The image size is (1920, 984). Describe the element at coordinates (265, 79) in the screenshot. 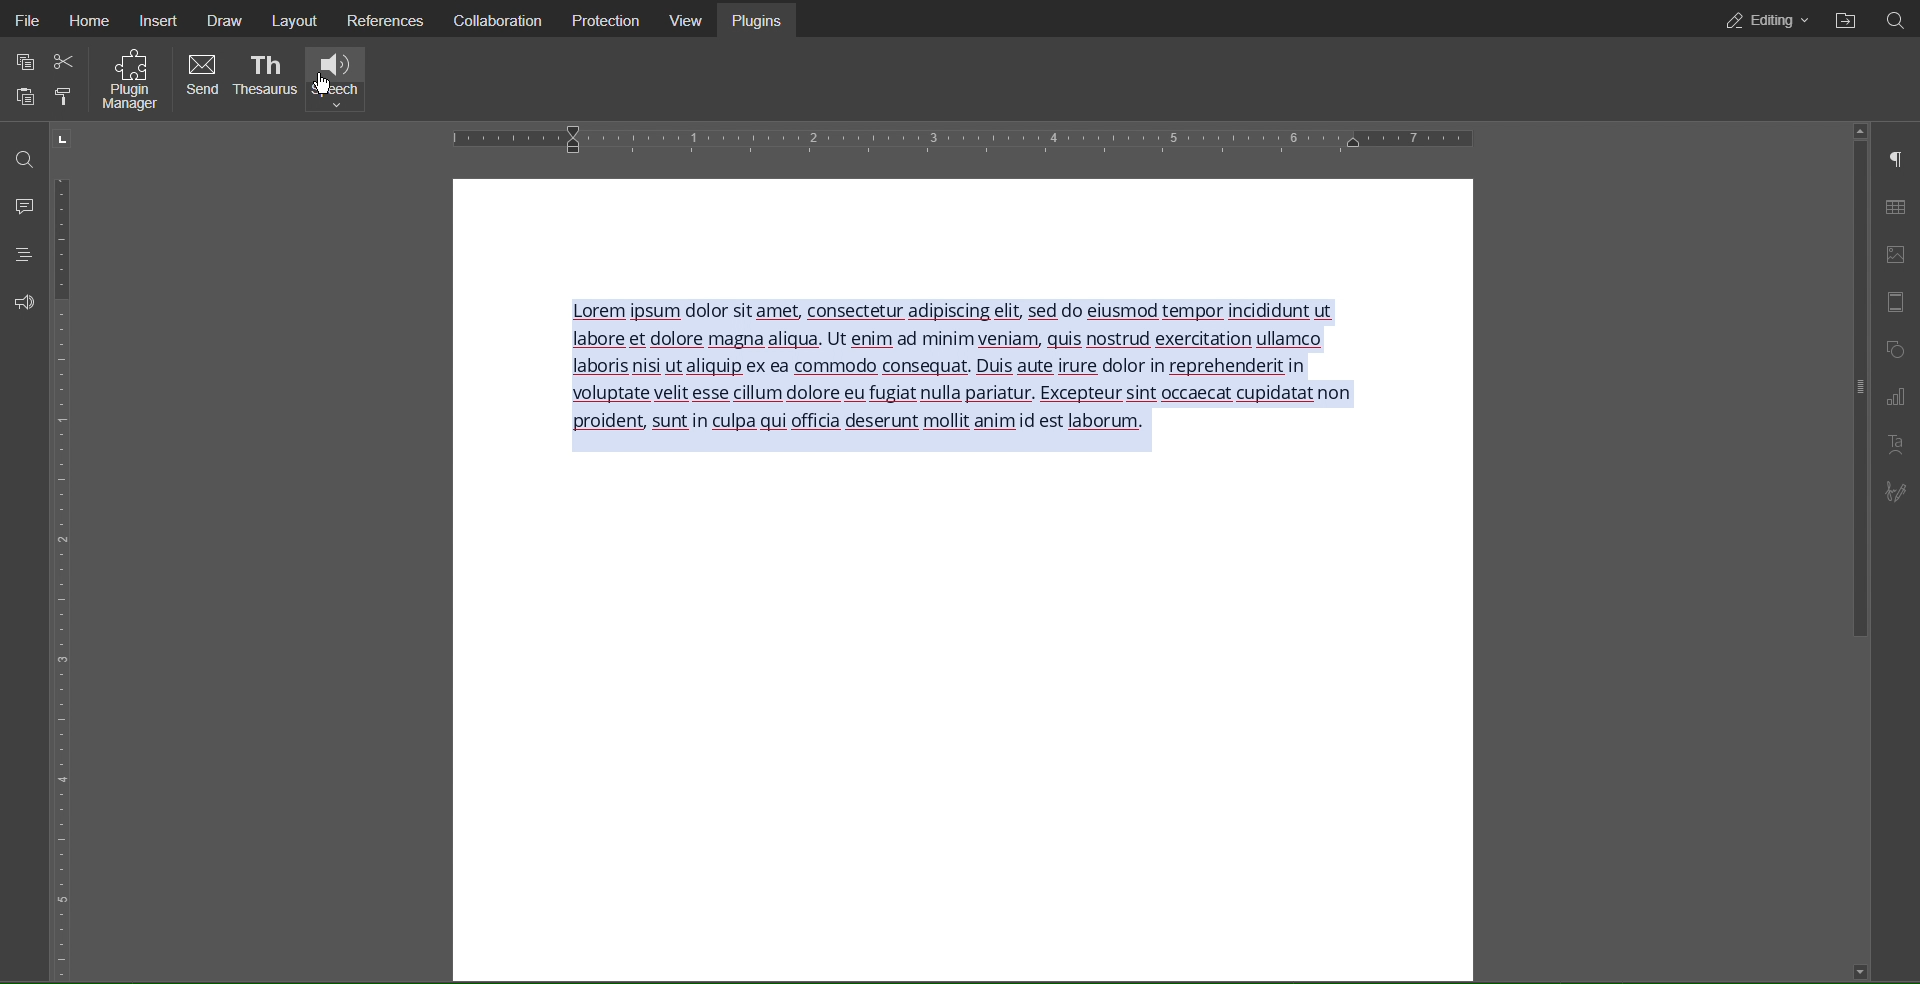

I see `Thesaurus` at that location.